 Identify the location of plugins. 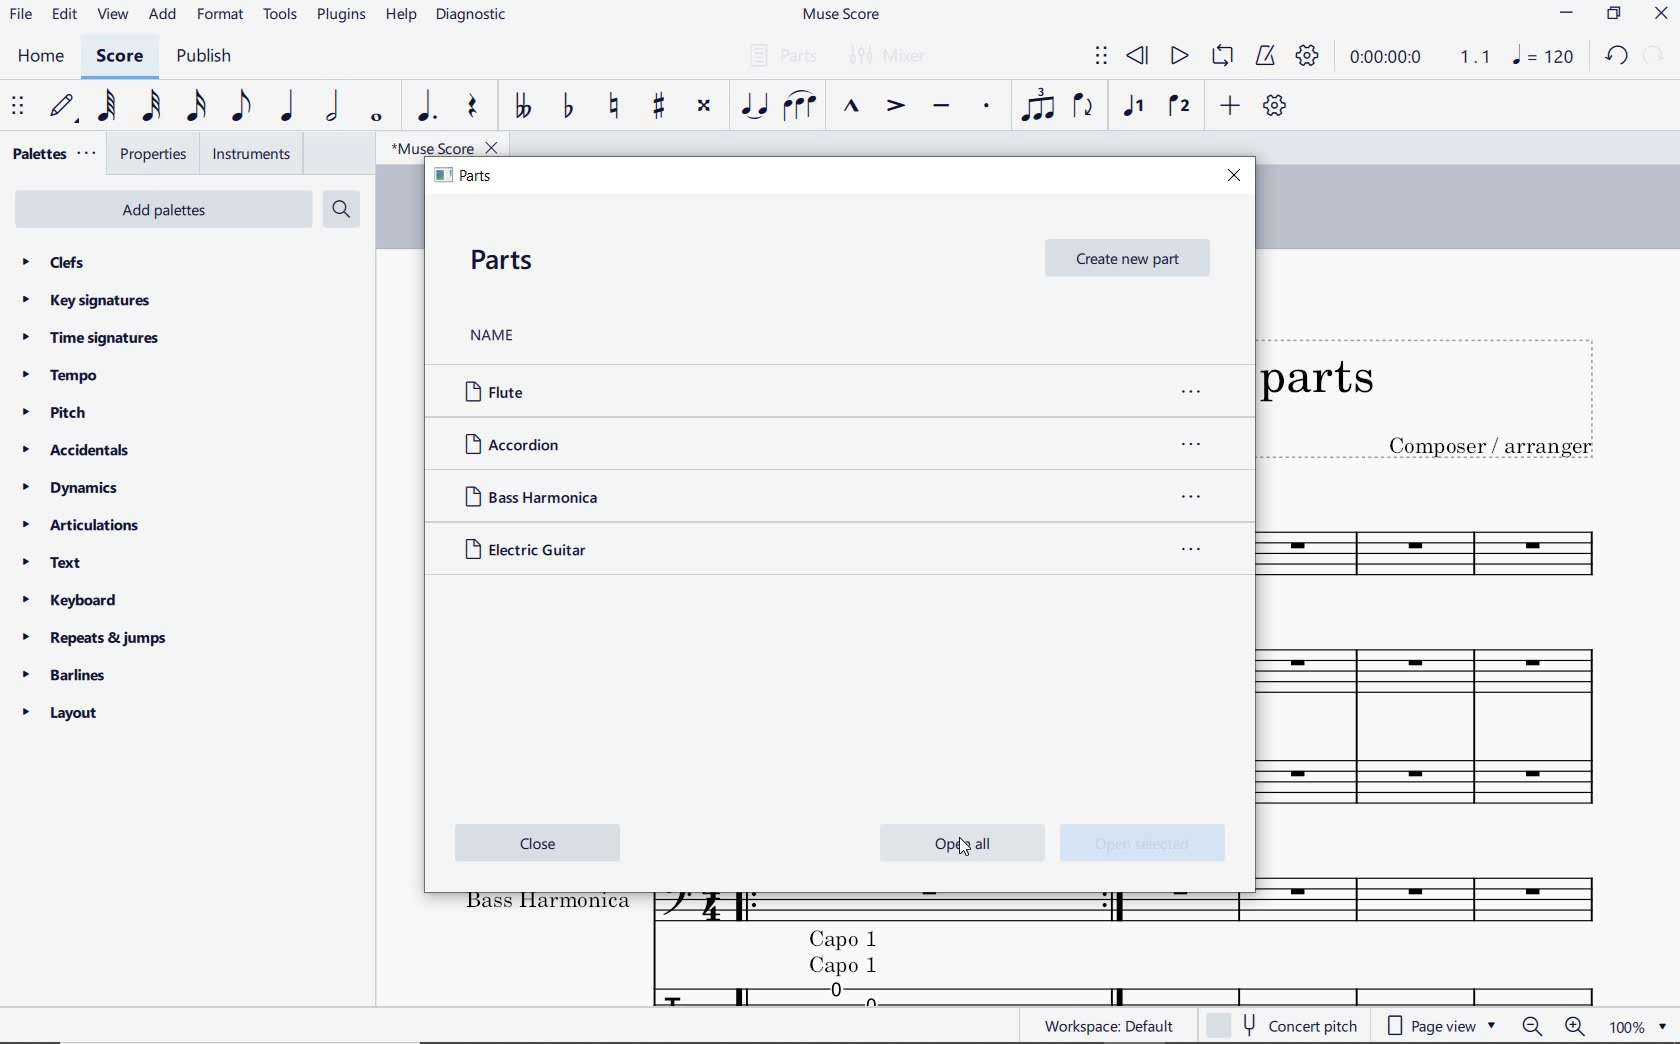
(339, 16).